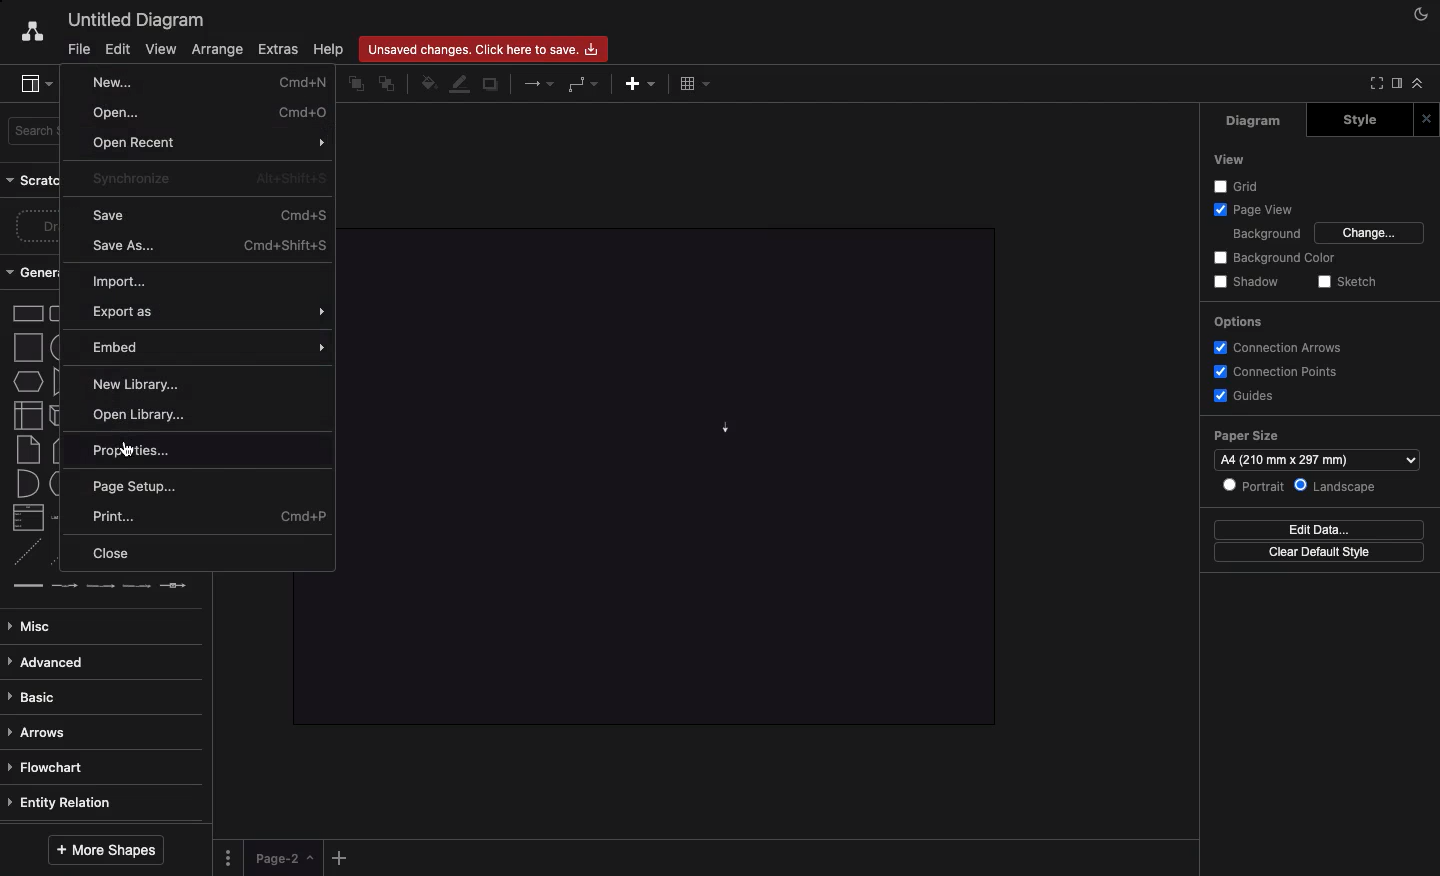 The image size is (1440, 876). What do you see at coordinates (484, 48) in the screenshot?
I see `Unsaved changes. Click here to save` at bounding box center [484, 48].